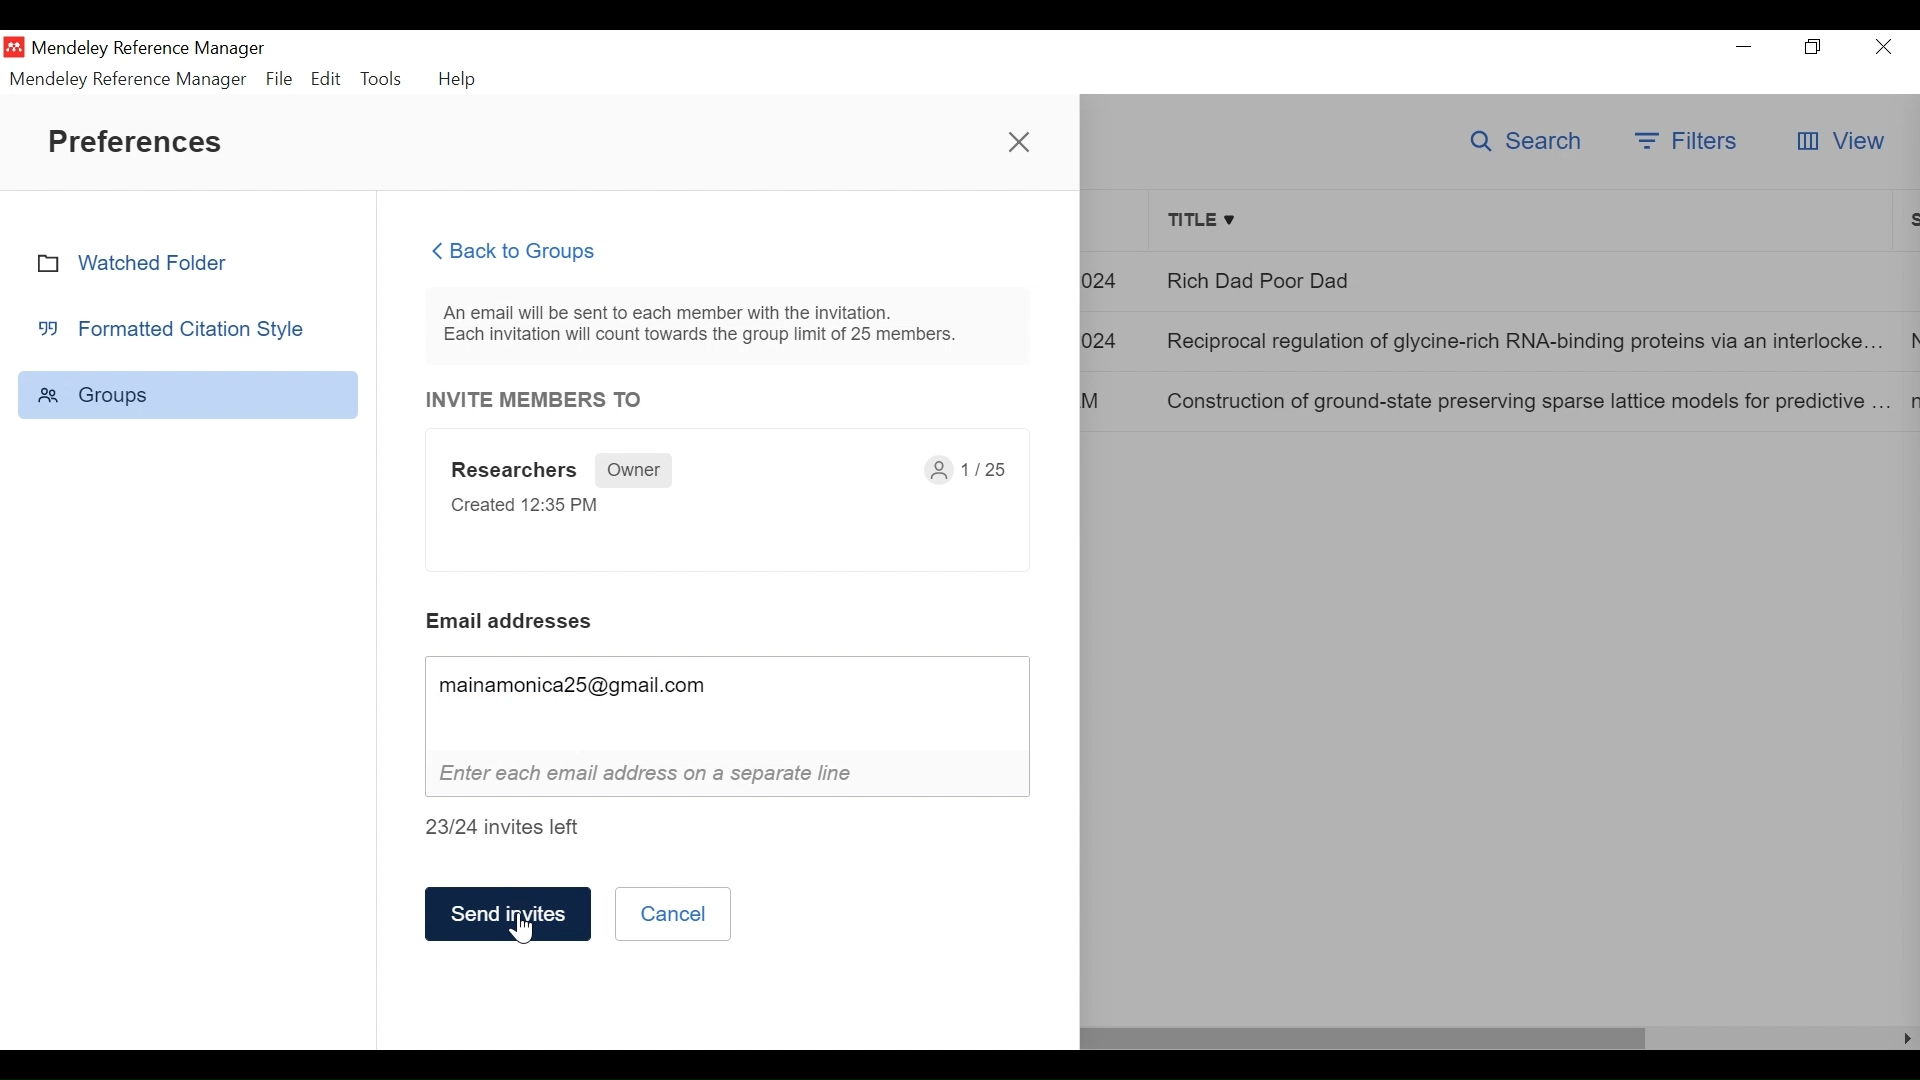  Describe the element at coordinates (516, 830) in the screenshot. I see `24/24 invites left` at that location.